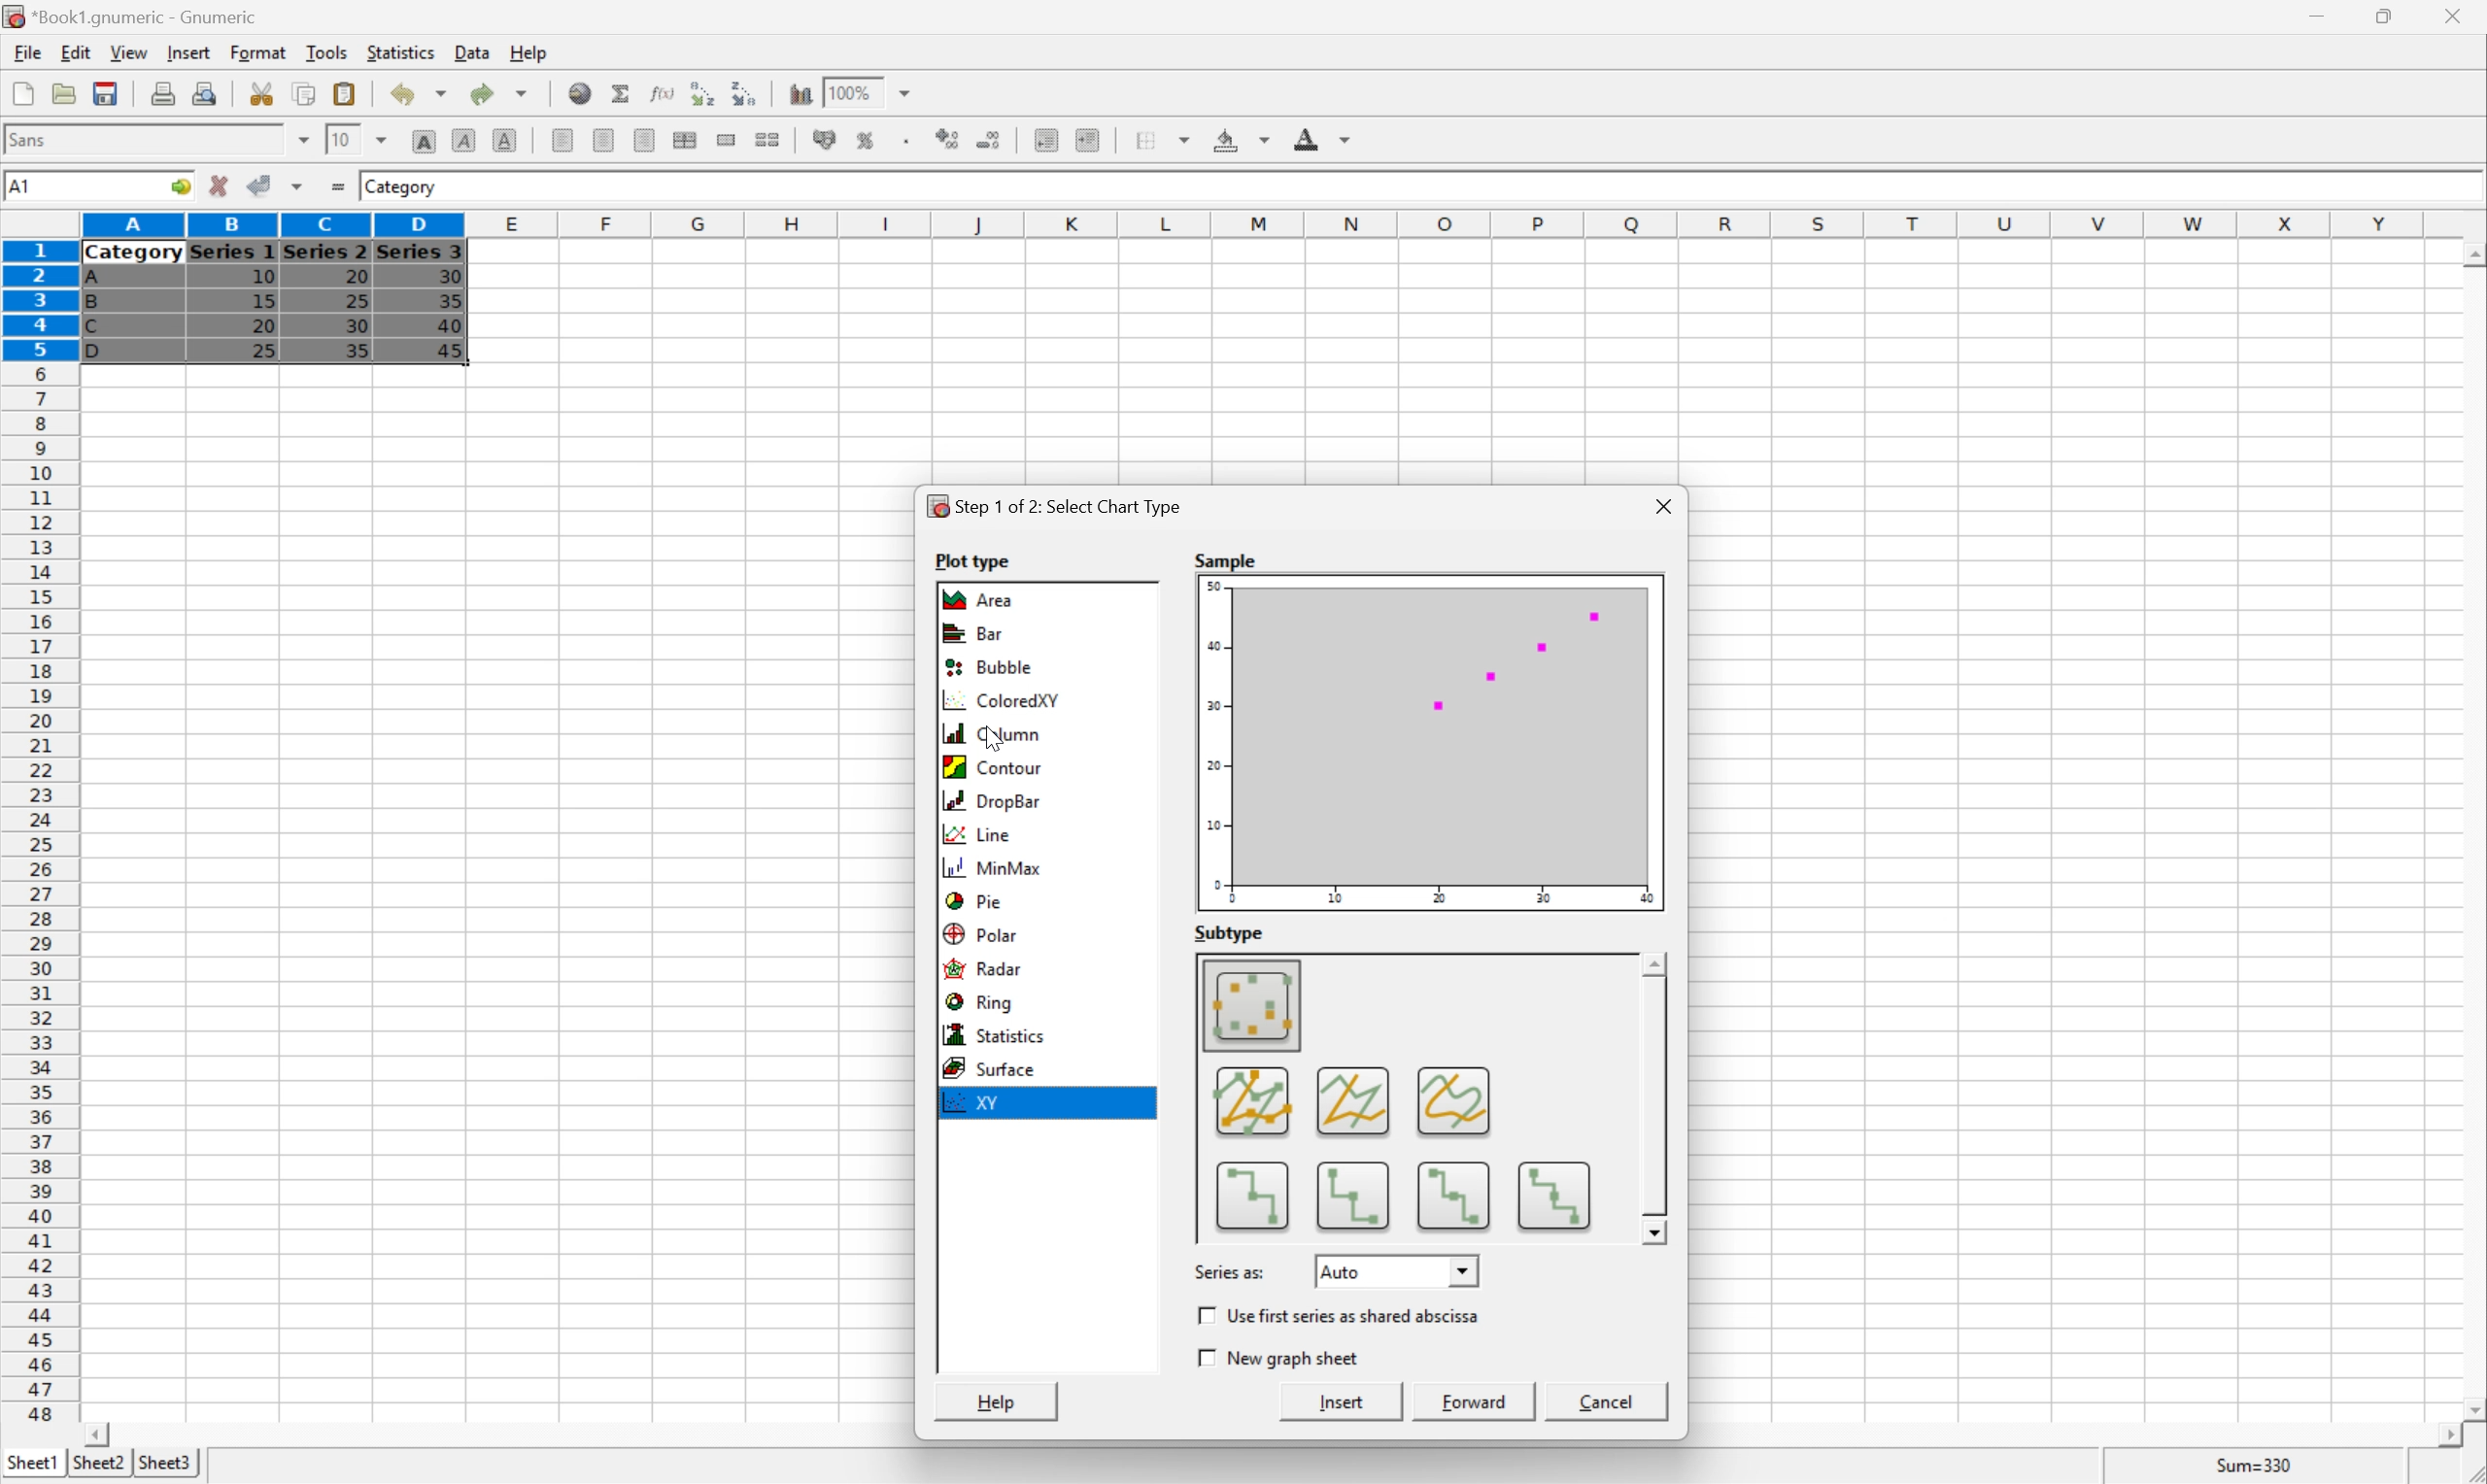 This screenshot has width=2487, height=1484. What do you see at coordinates (605, 138) in the screenshot?
I see `Center horizontally` at bounding box center [605, 138].